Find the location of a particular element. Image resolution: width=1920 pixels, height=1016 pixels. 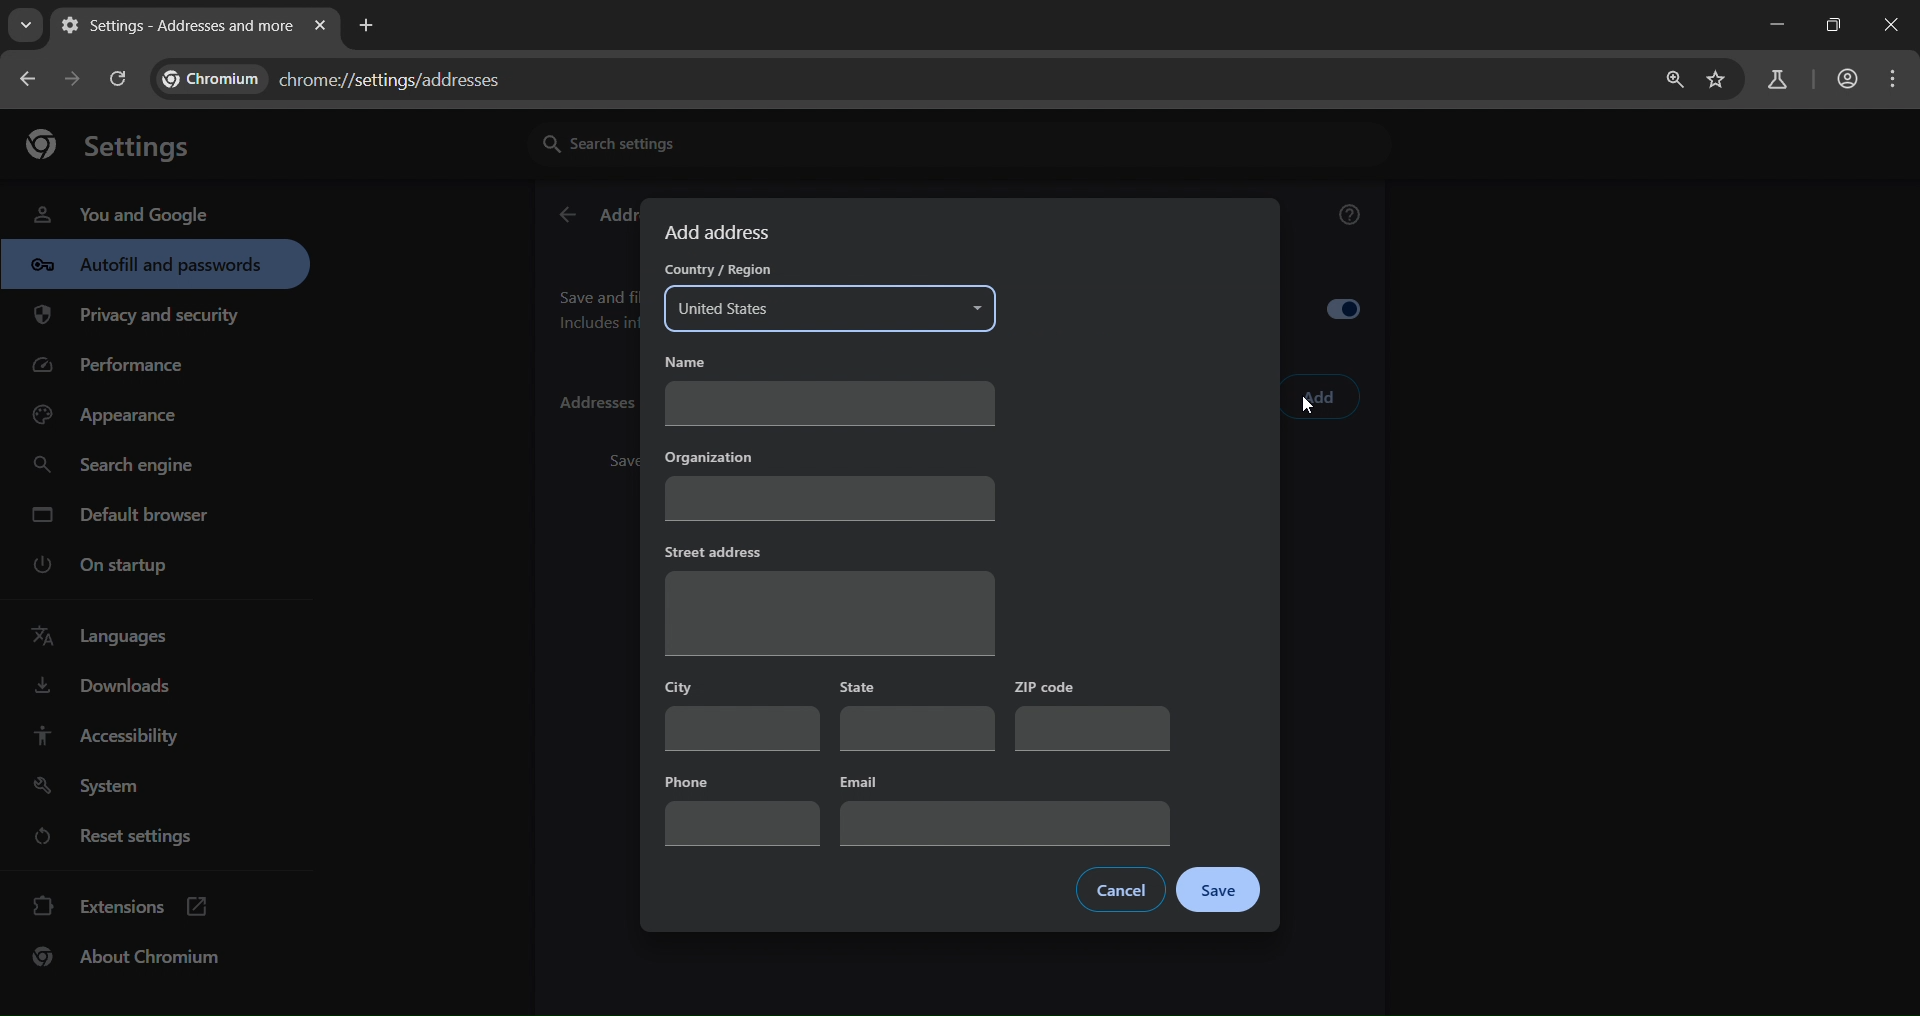

bookmark page is located at coordinates (1717, 81).